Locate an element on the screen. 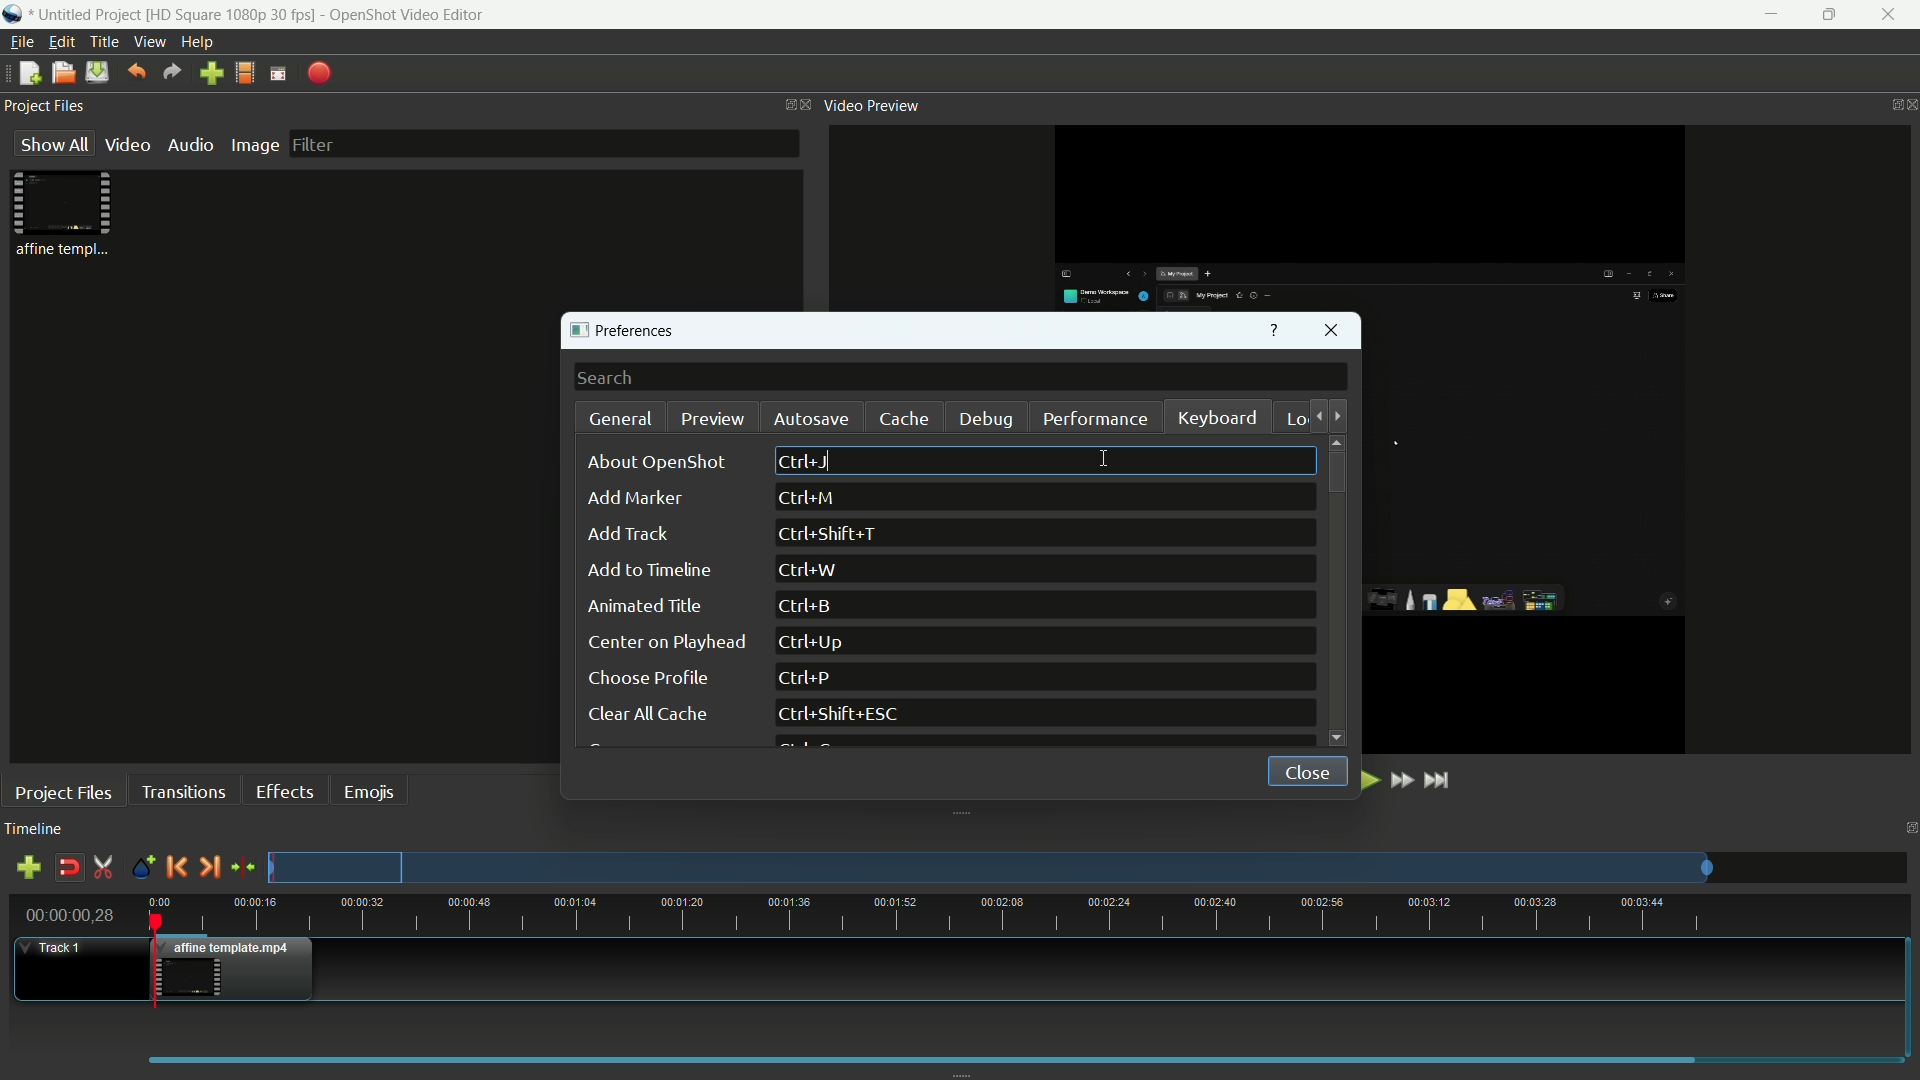  app icon is located at coordinates (15, 16).